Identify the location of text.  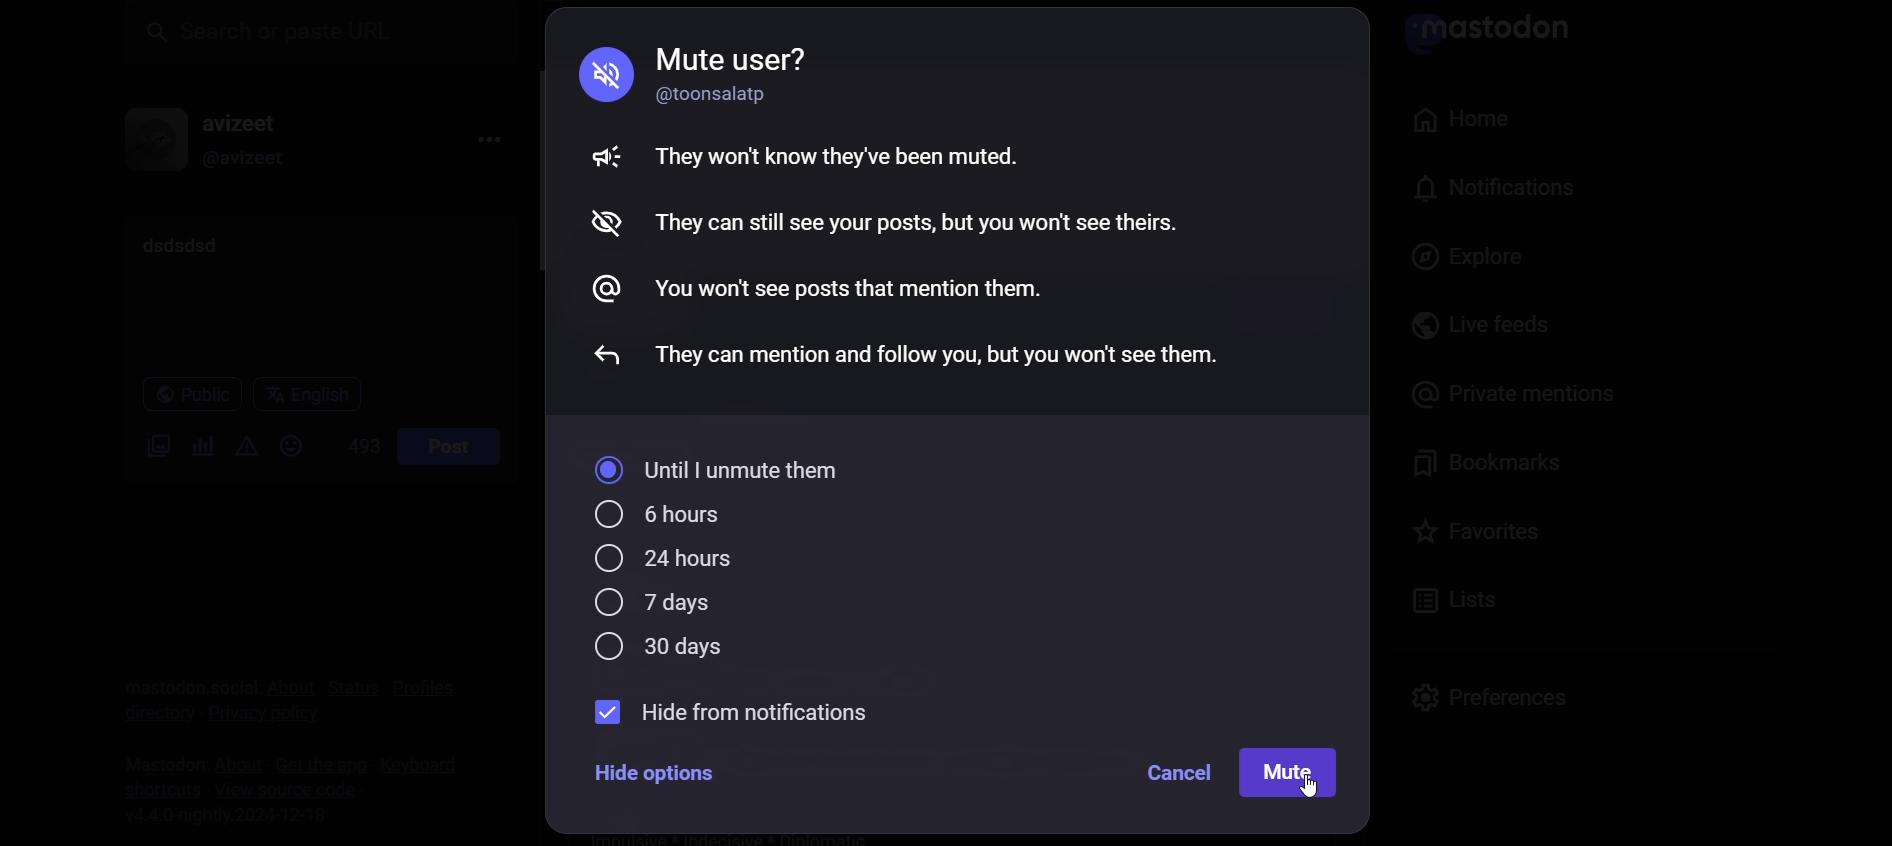
(181, 675).